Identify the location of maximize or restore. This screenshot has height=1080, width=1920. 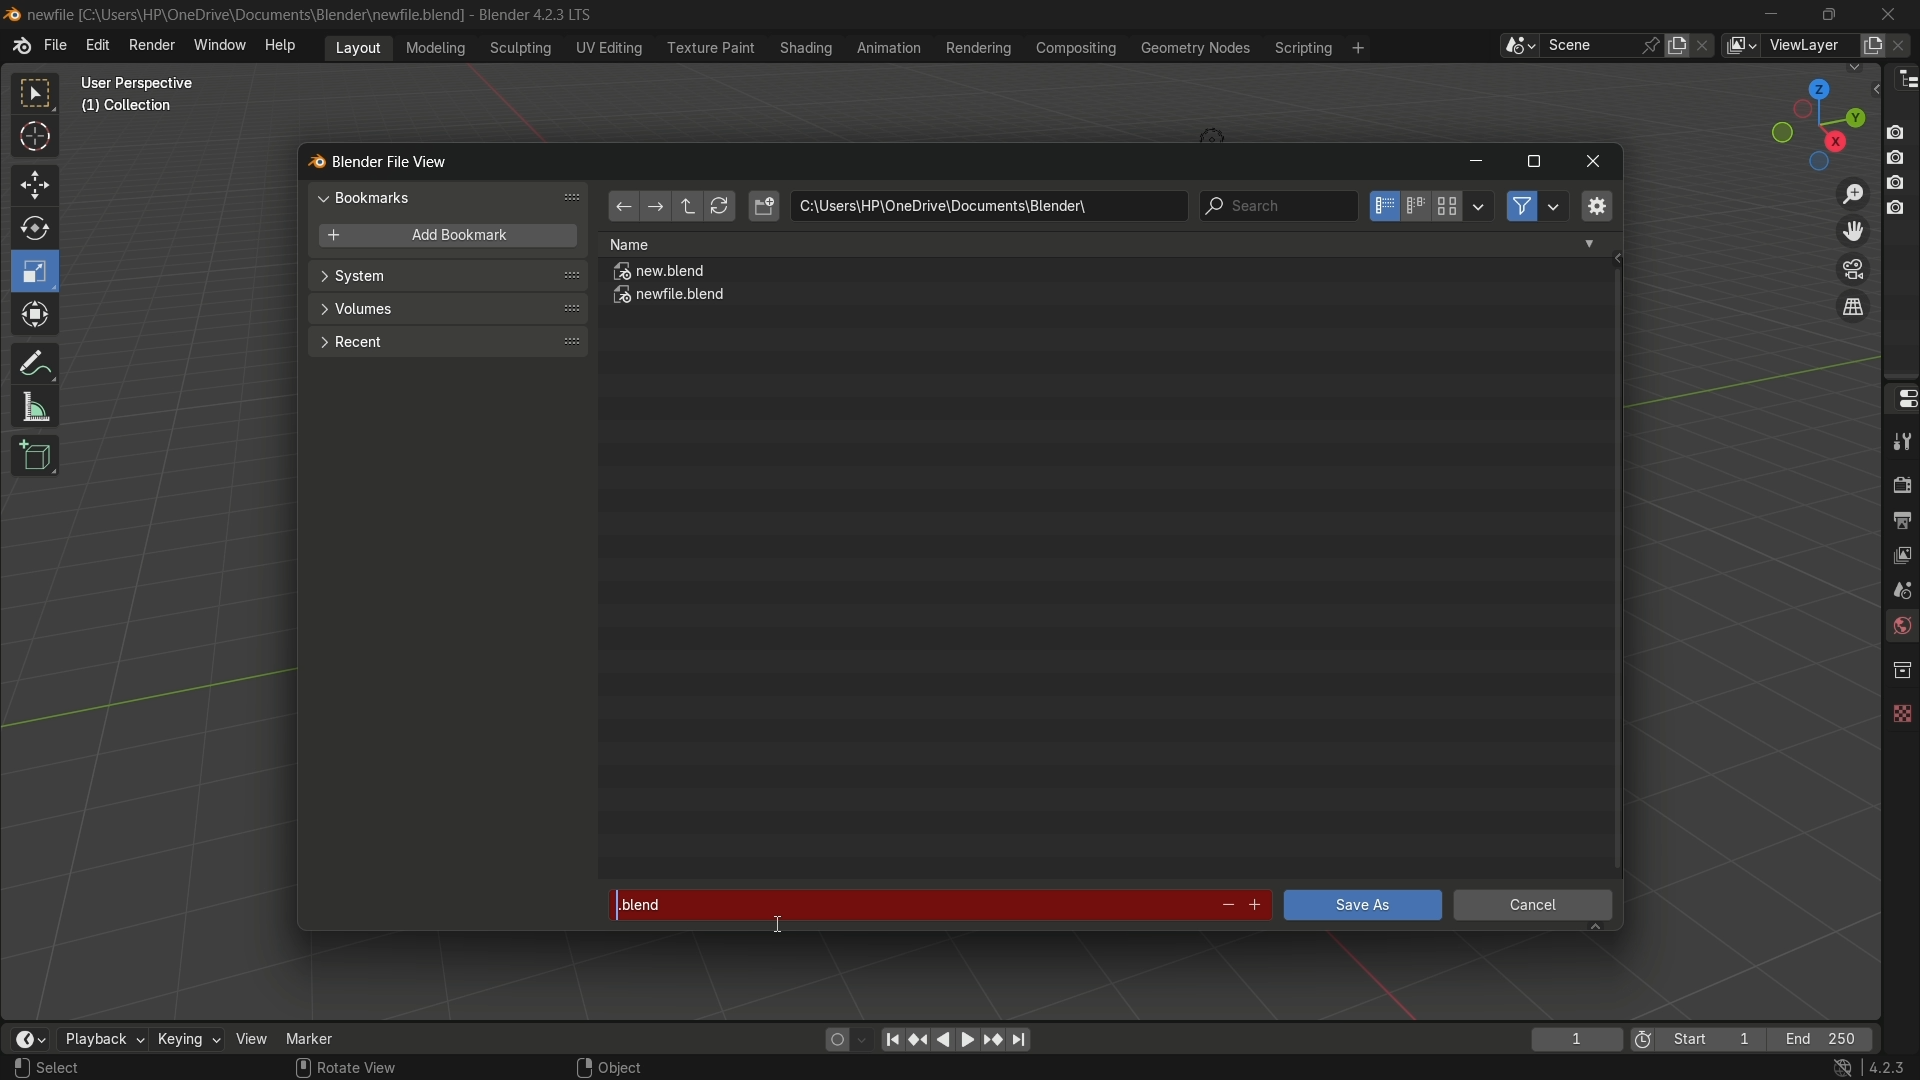
(1828, 13).